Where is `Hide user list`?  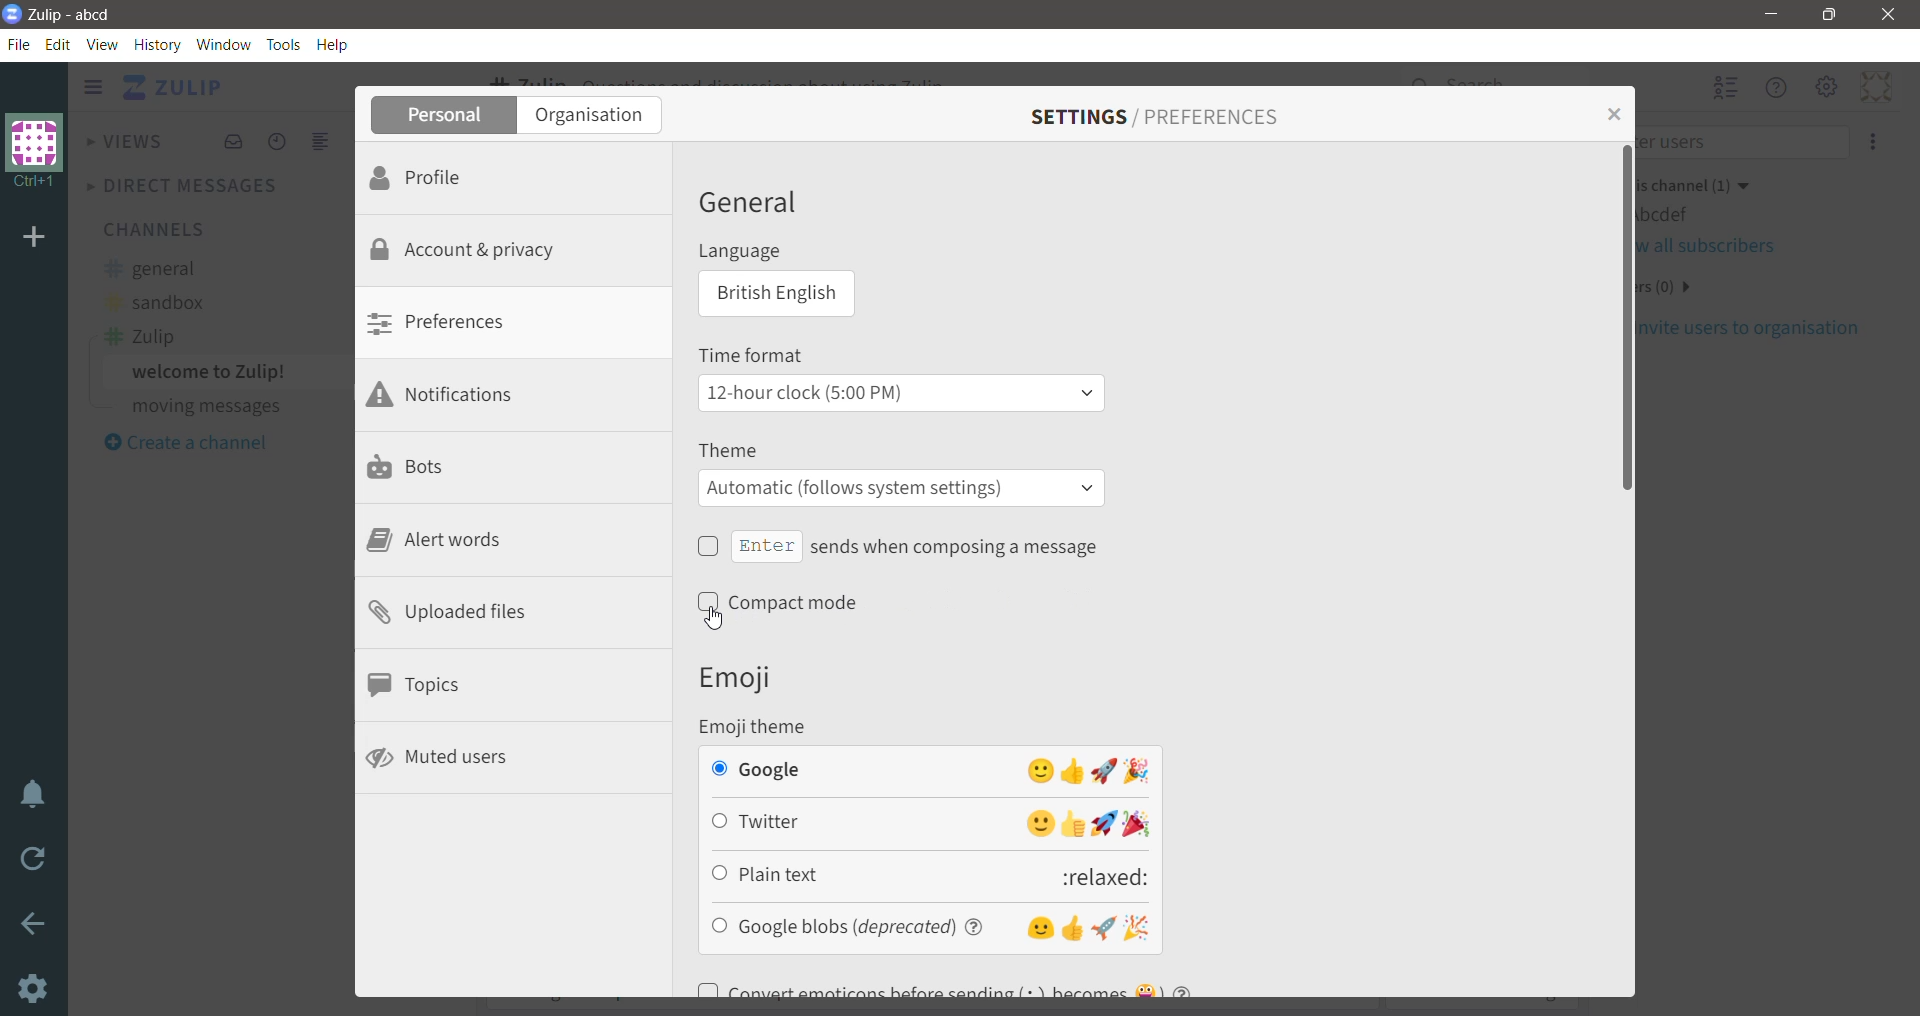 Hide user list is located at coordinates (1725, 89).